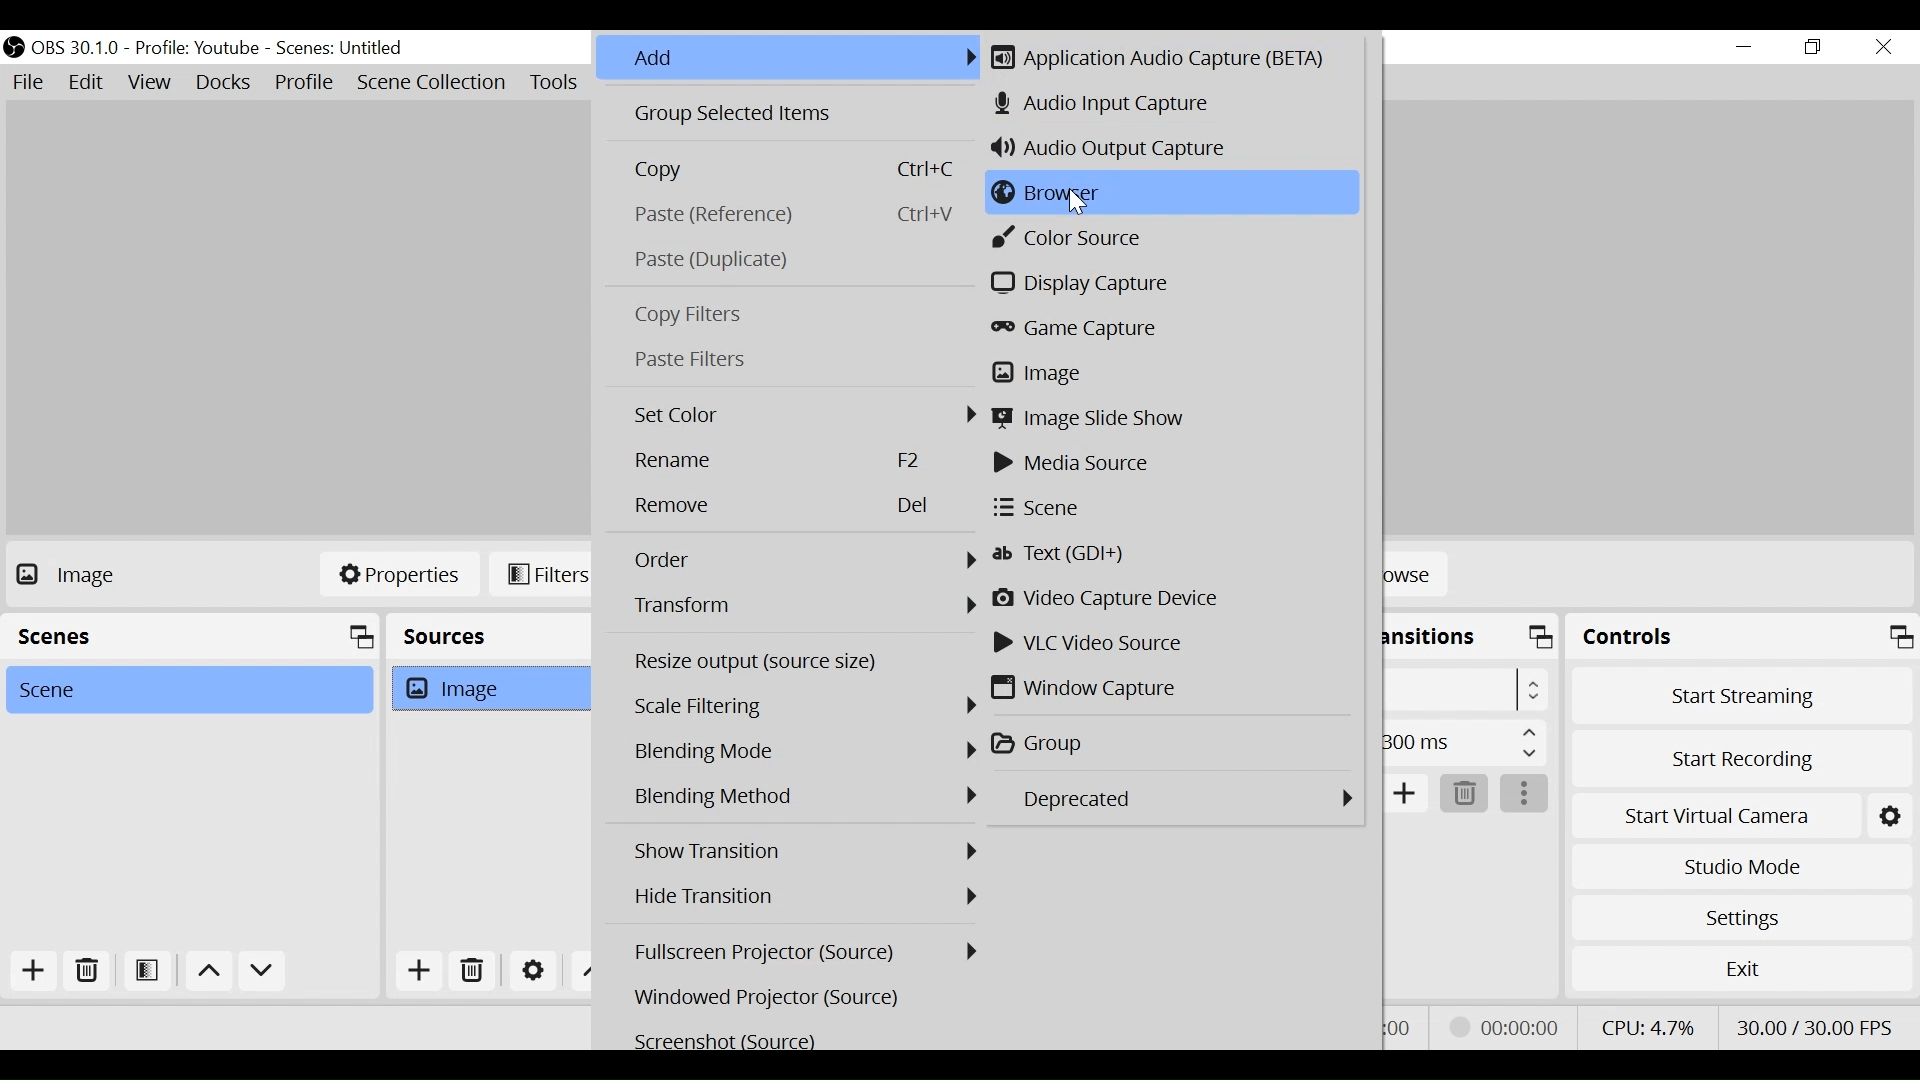 This screenshot has height=1080, width=1920. I want to click on Recording Status, so click(1507, 1027).